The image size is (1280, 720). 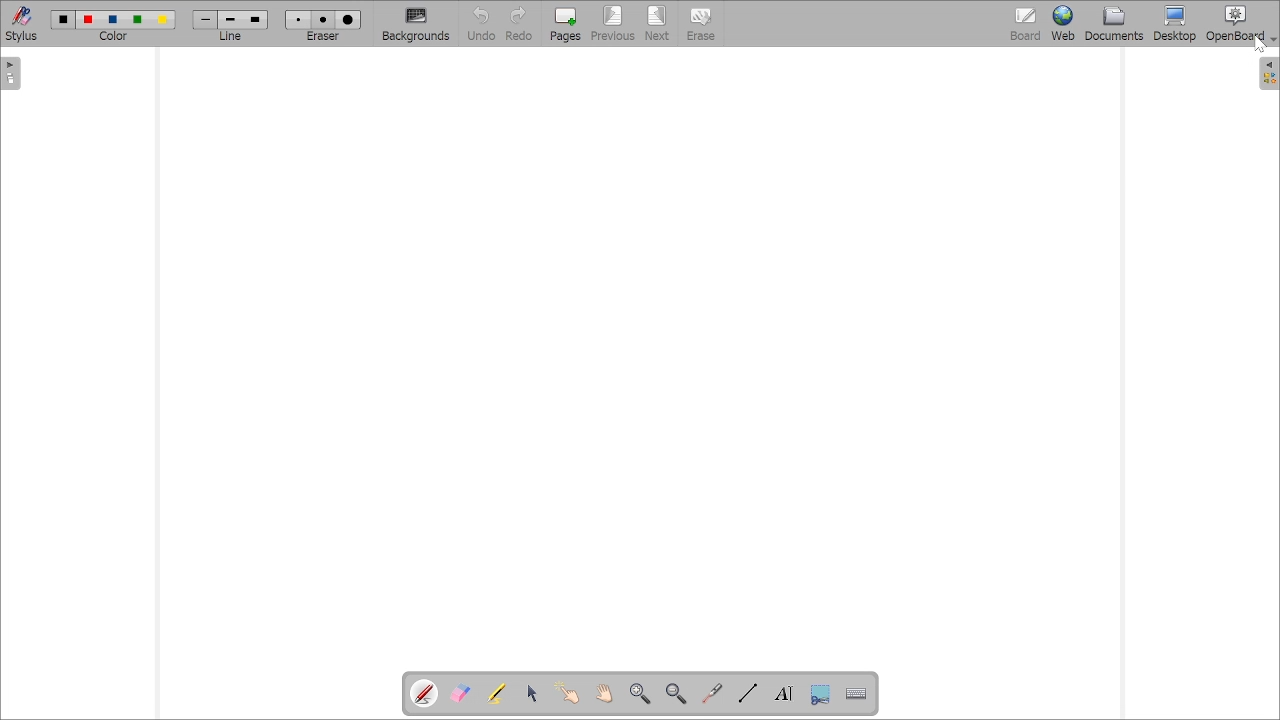 What do you see at coordinates (423, 694) in the screenshot?
I see `Annotate document` at bounding box center [423, 694].